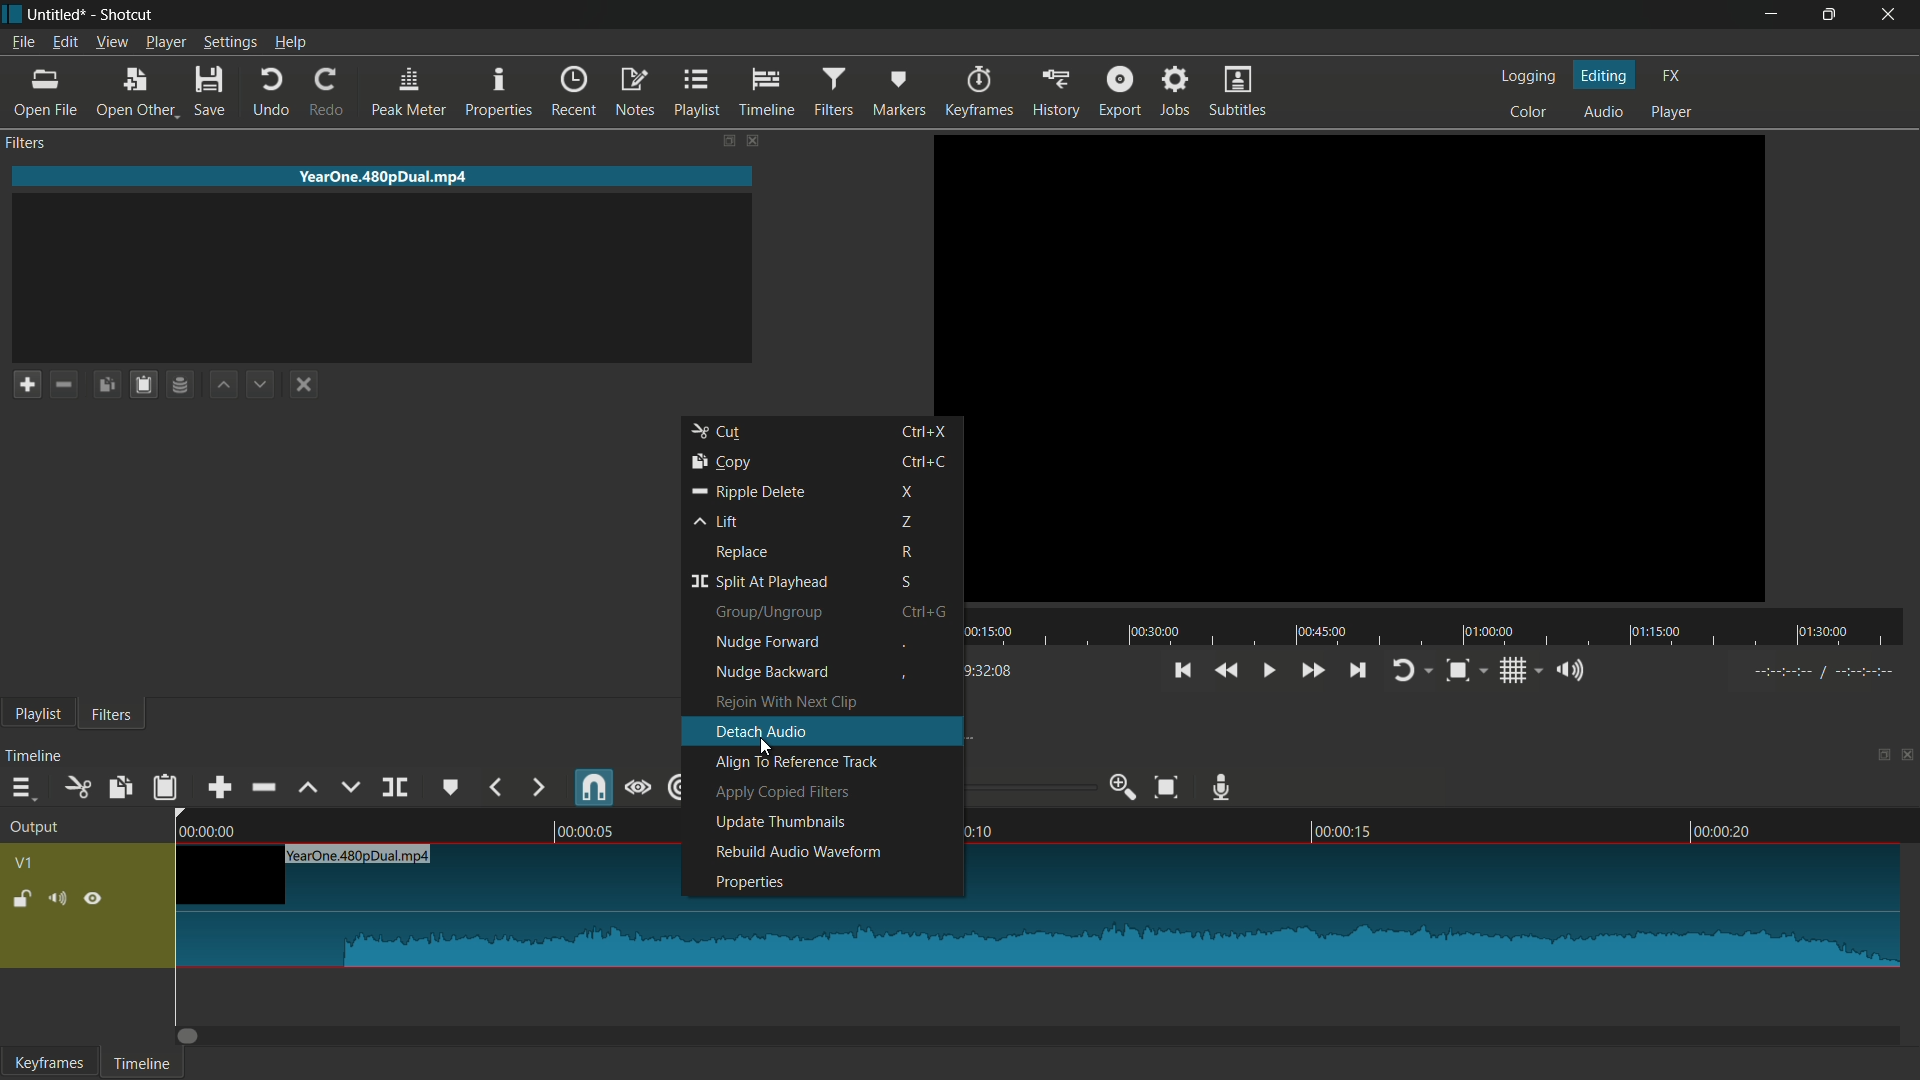  Describe the element at coordinates (757, 585) in the screenshot. I see `split at playhead` at that location.